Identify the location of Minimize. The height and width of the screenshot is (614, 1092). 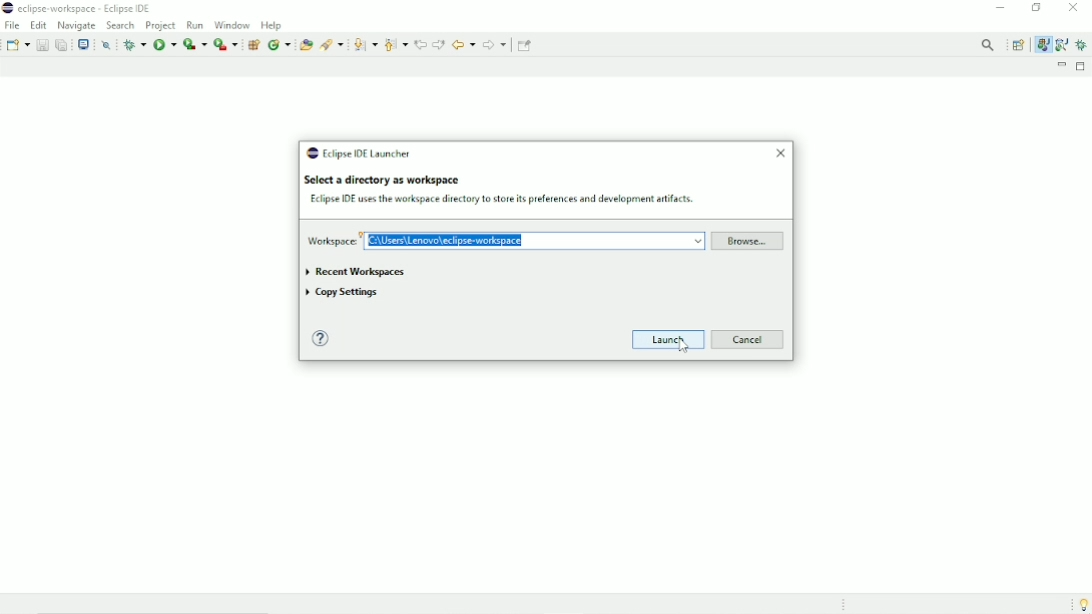
(1062, 66).